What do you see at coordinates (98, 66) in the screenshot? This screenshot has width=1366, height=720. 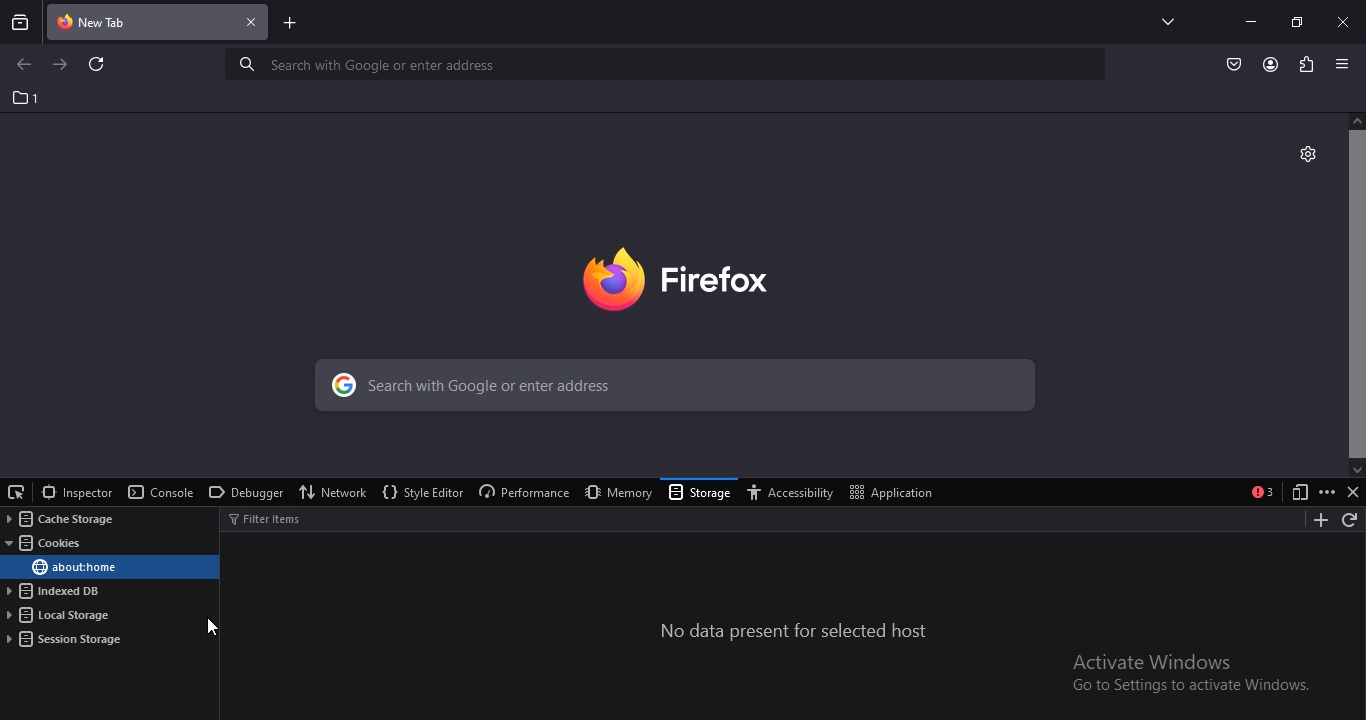 I see `refresh` at bounding box center [98, 66].